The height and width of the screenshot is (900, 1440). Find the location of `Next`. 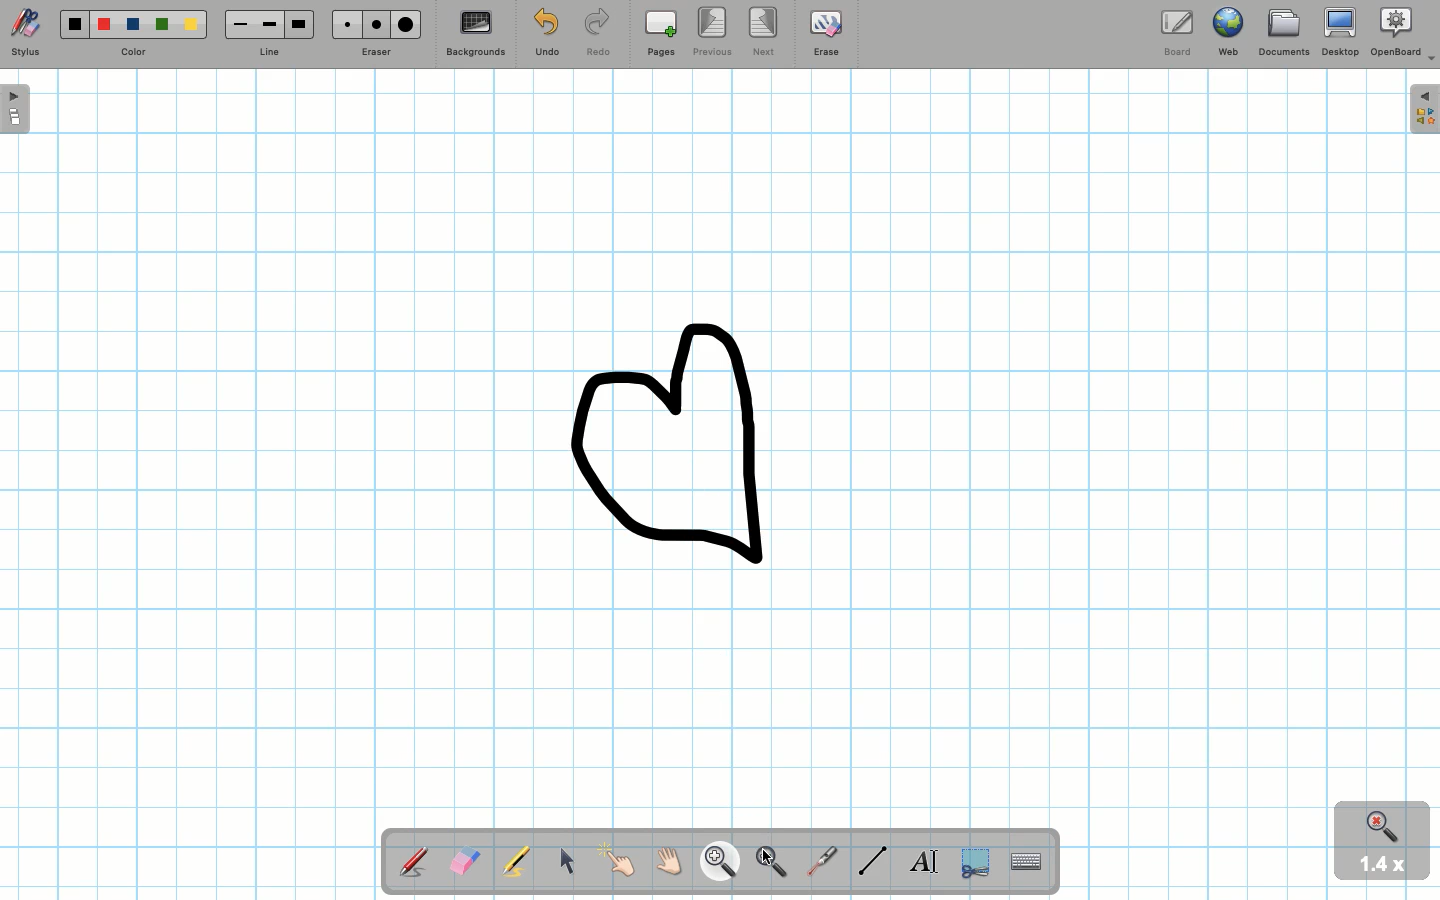

Next is located at coordinates (764, 31).